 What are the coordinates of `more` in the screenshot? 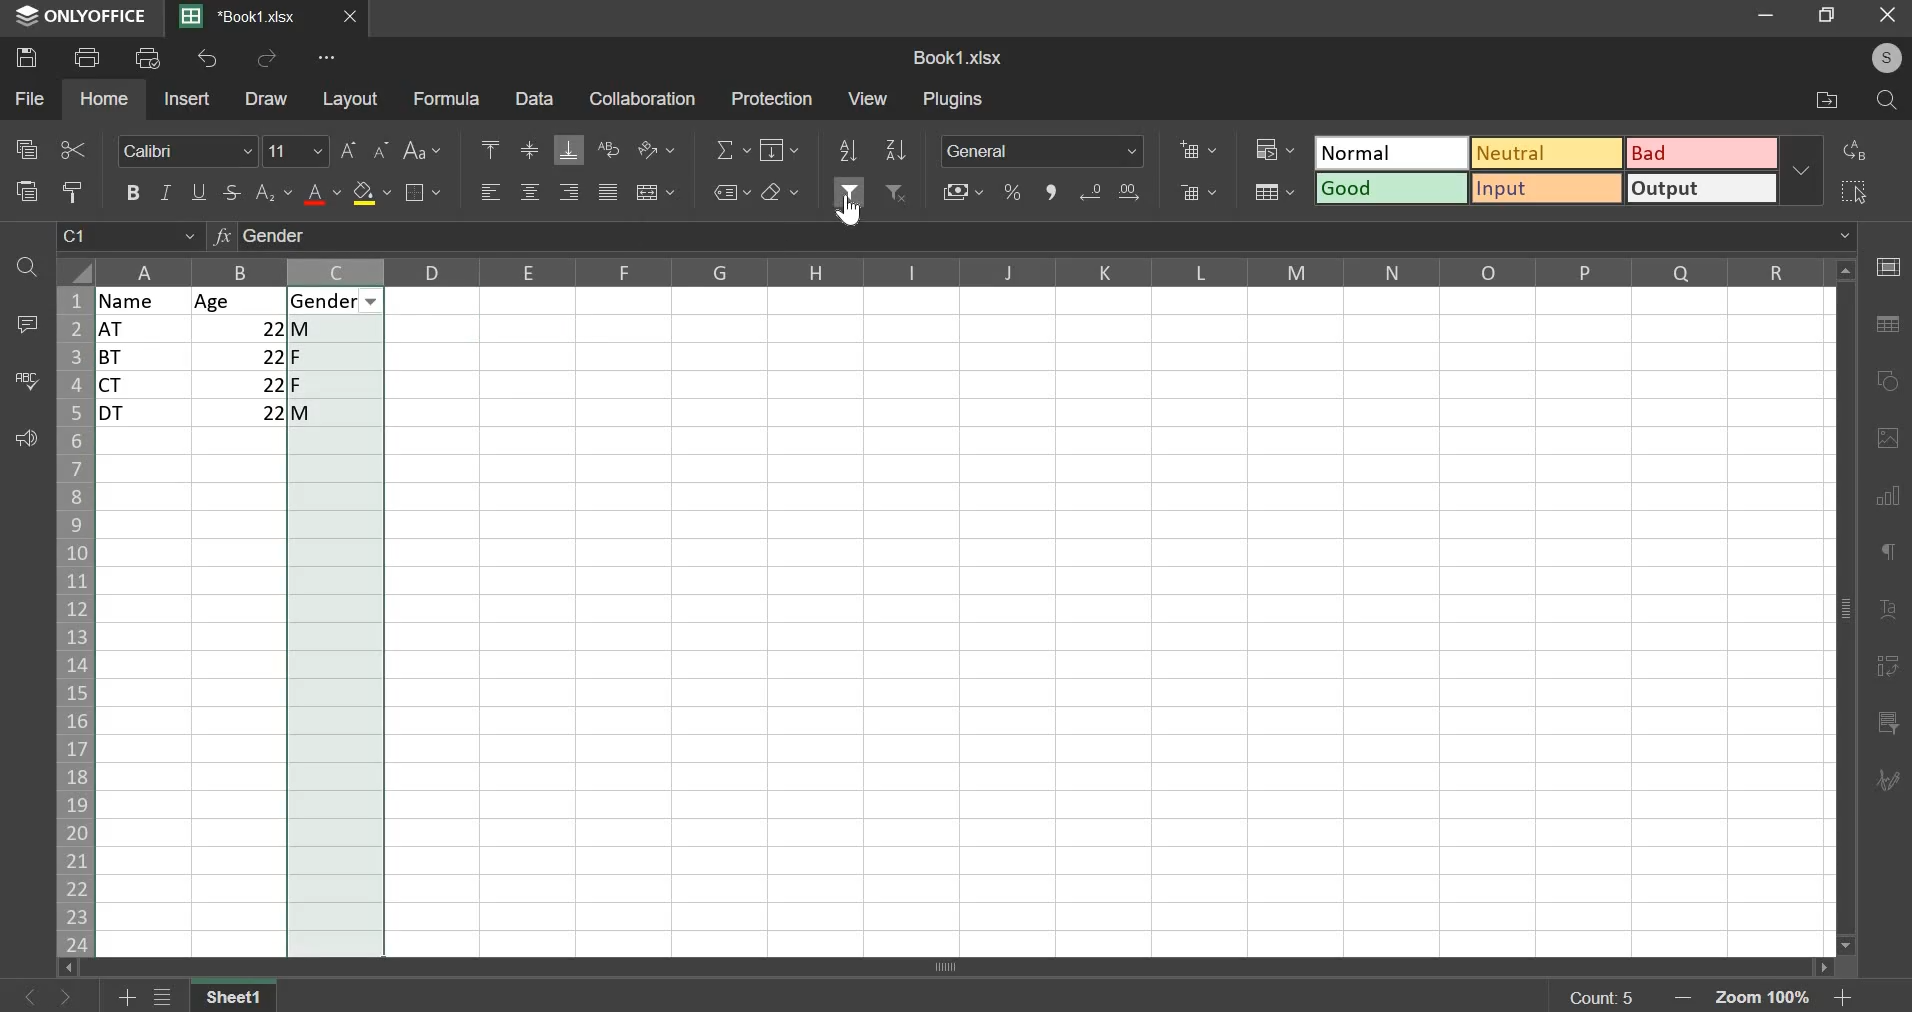 It's located at (1806, 170).